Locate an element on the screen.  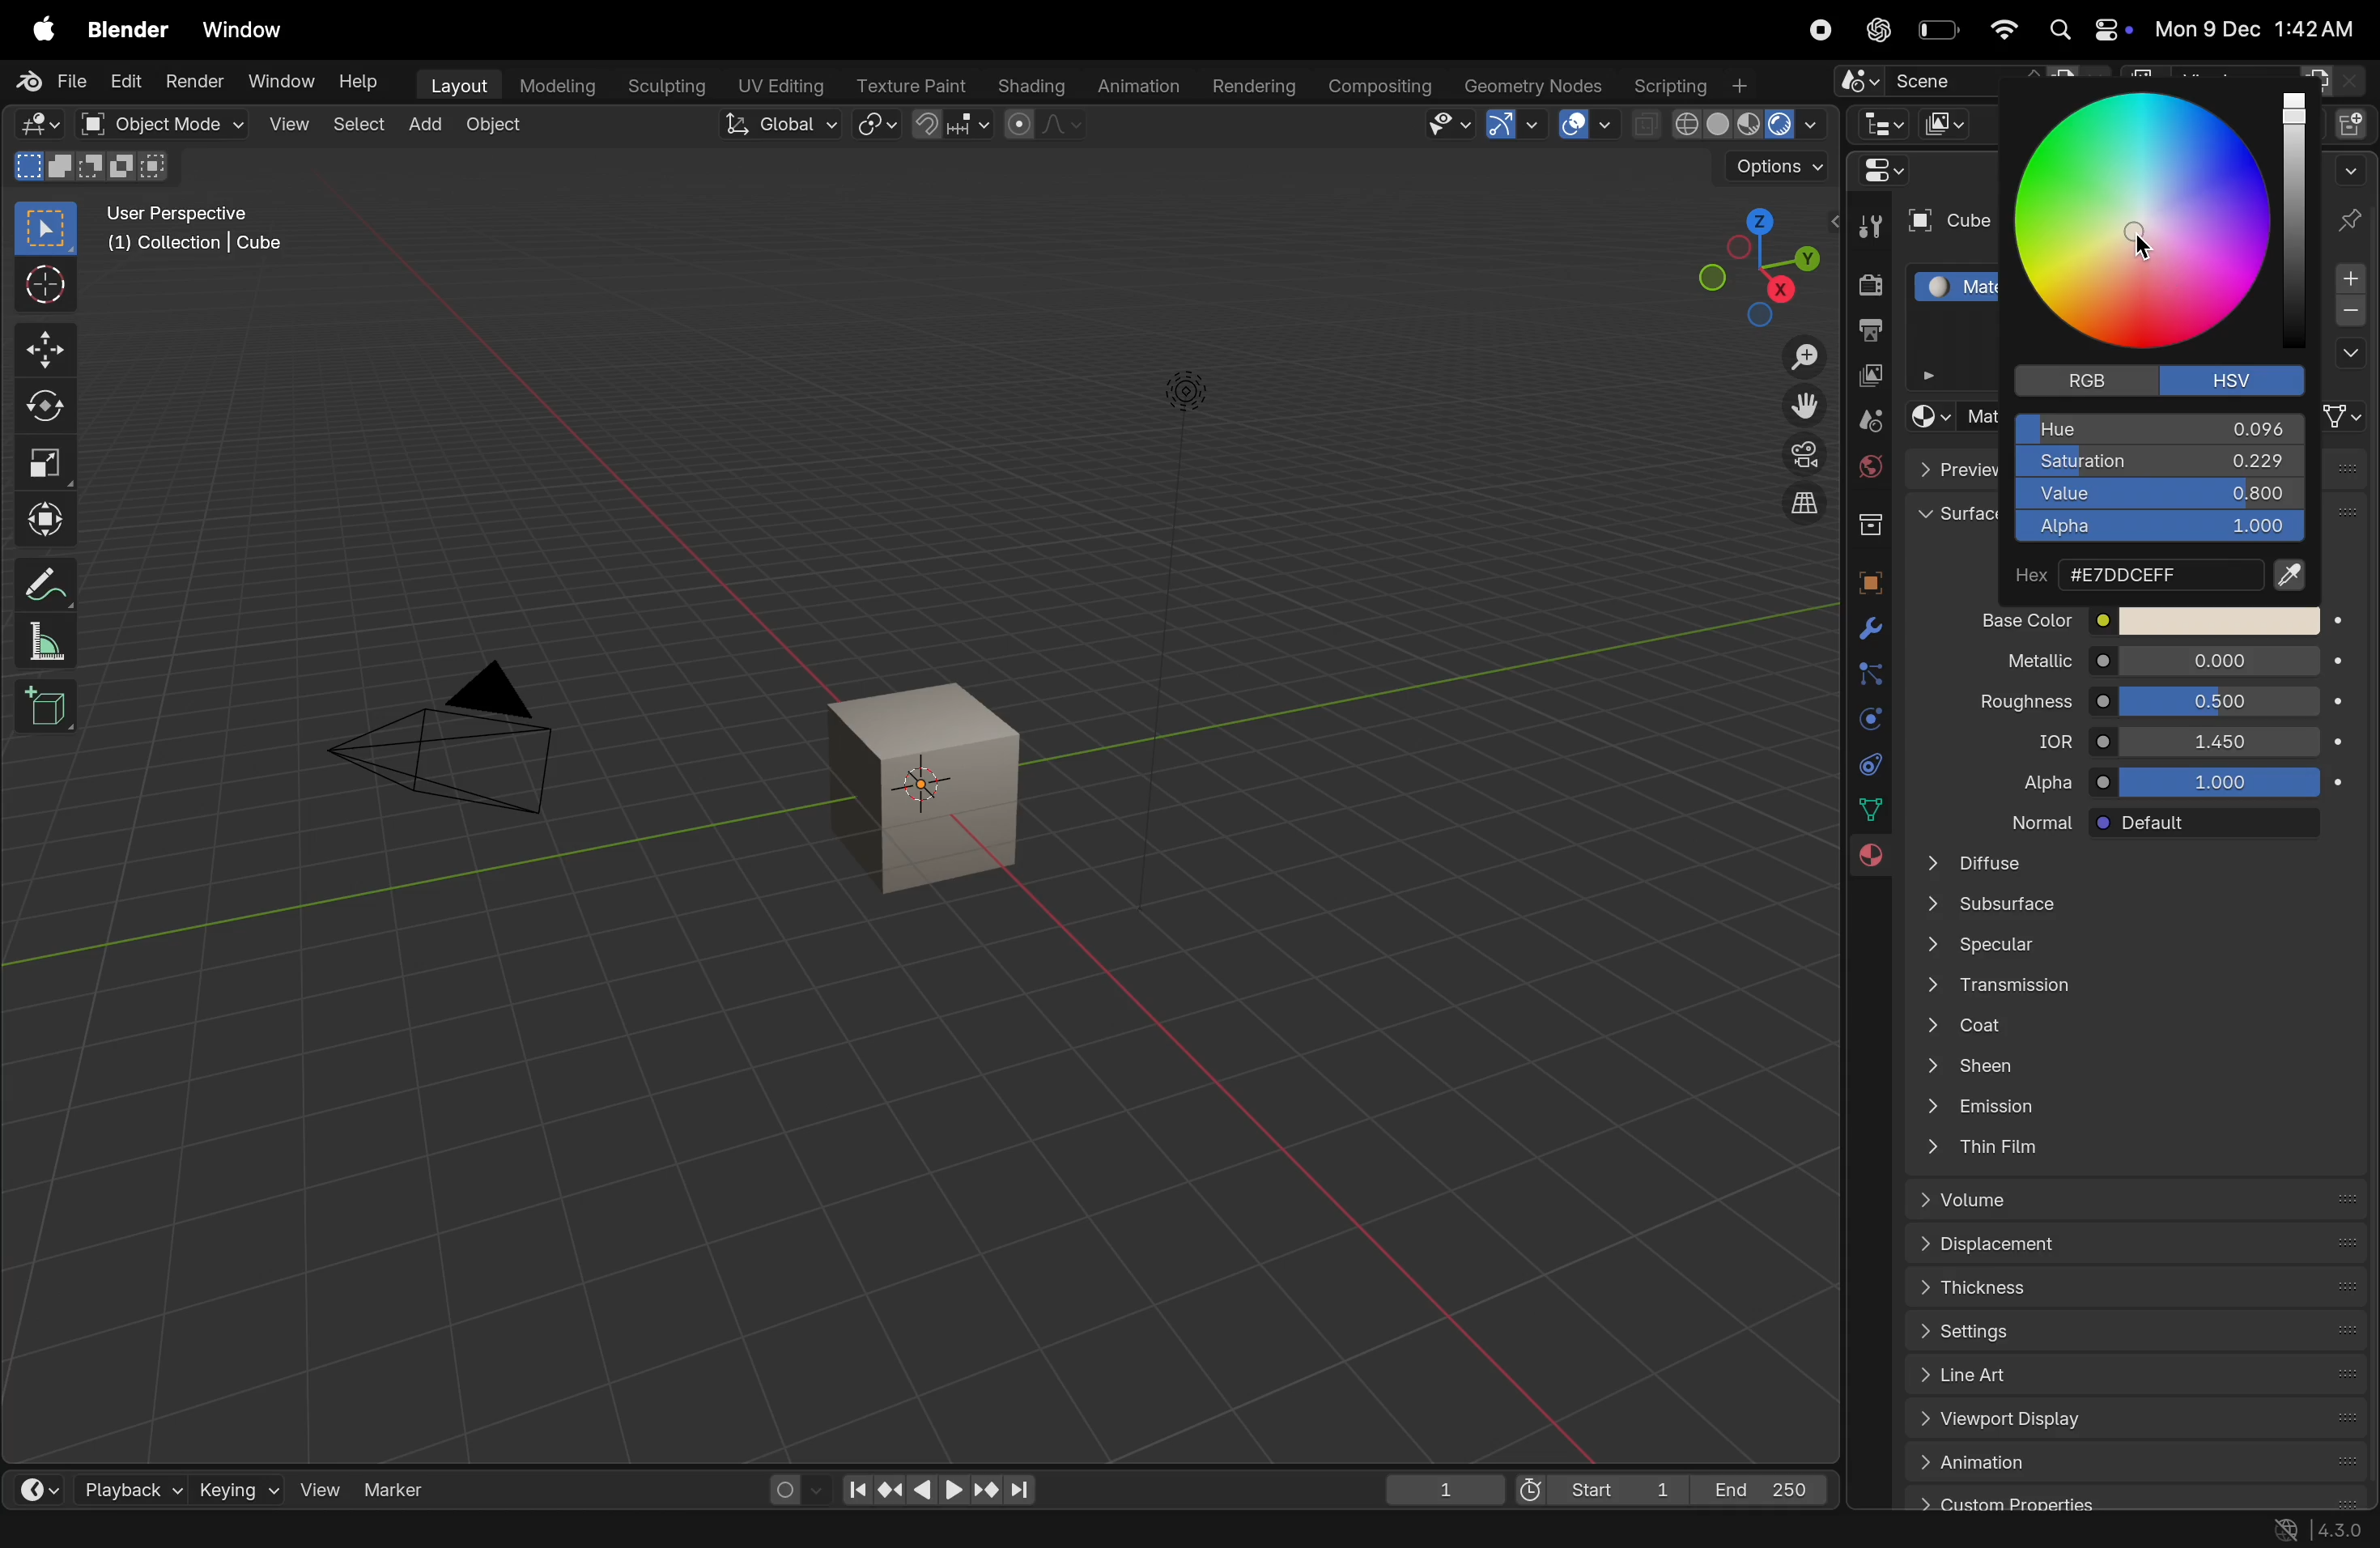
link is located at coordinates (2345, 416).